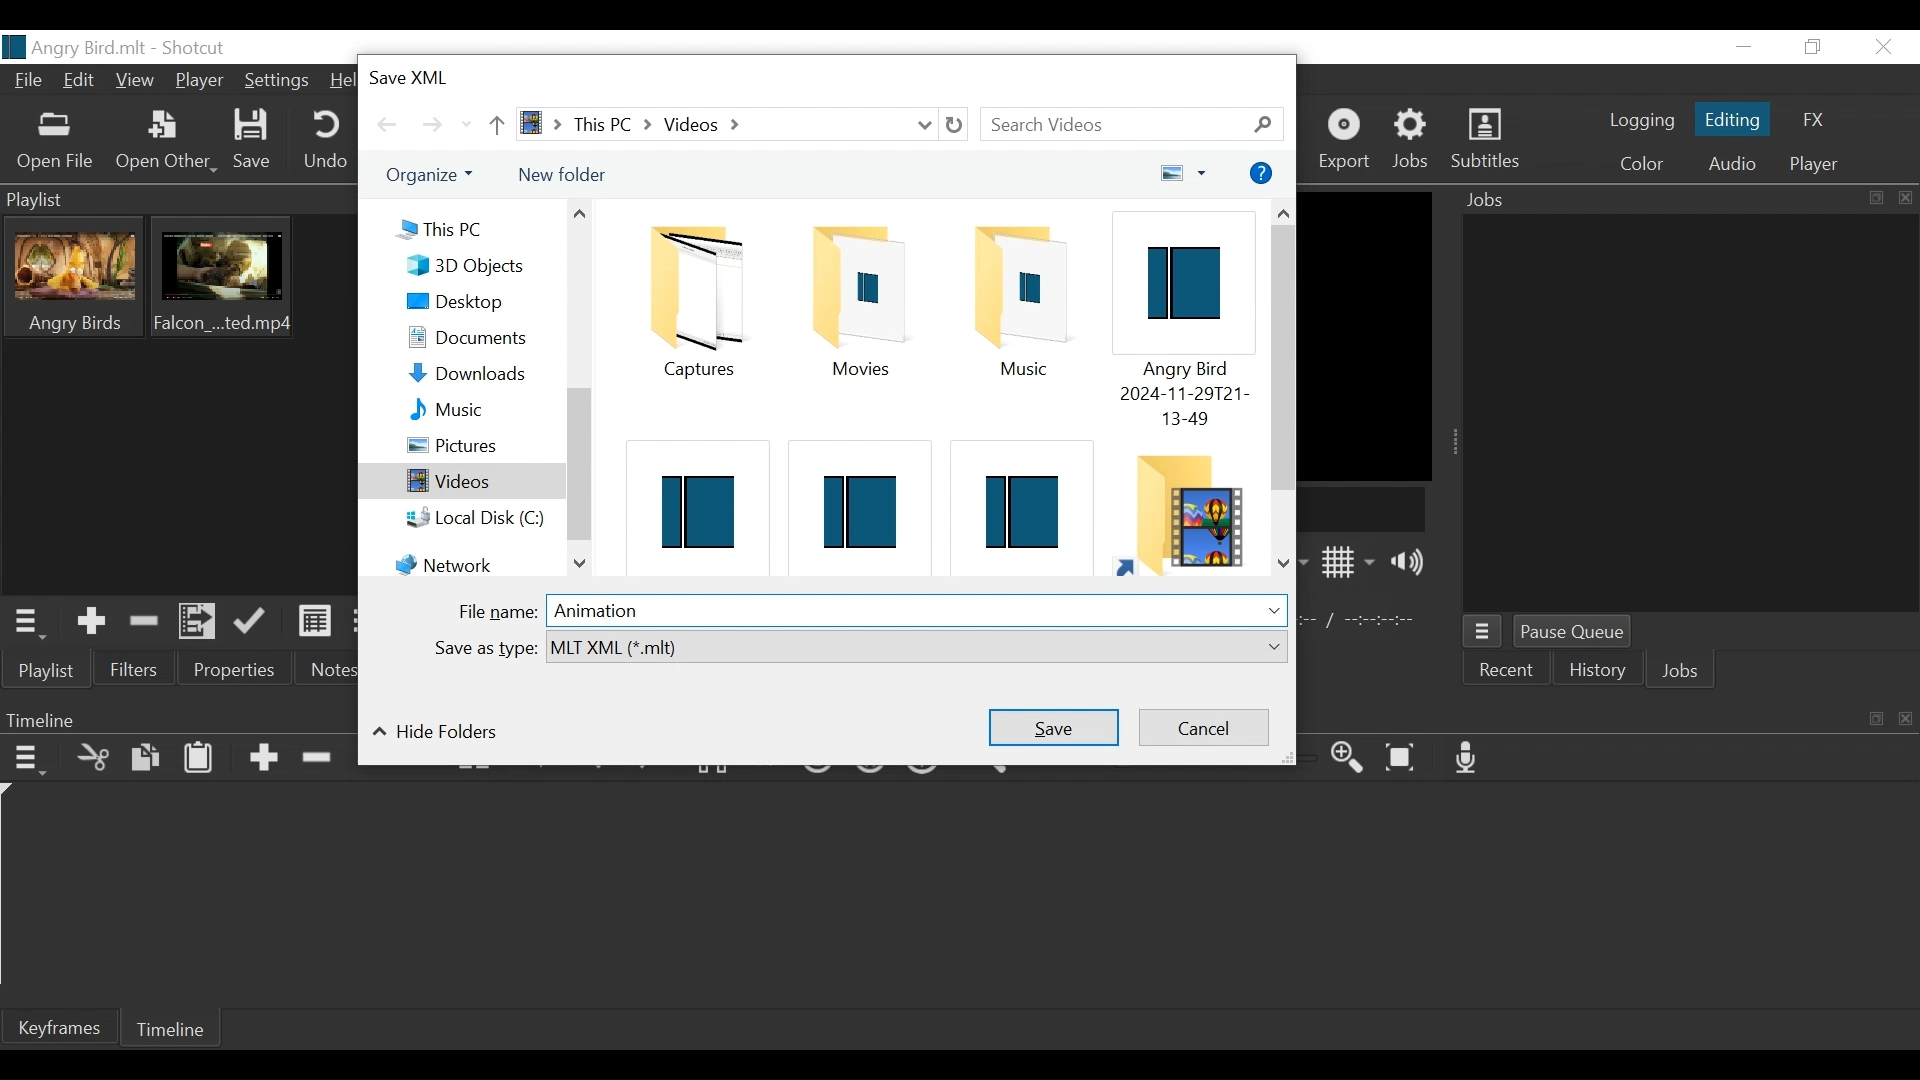 This screenshot has height=1080, width=1920. I want to click on logging, so click(1636, 122).